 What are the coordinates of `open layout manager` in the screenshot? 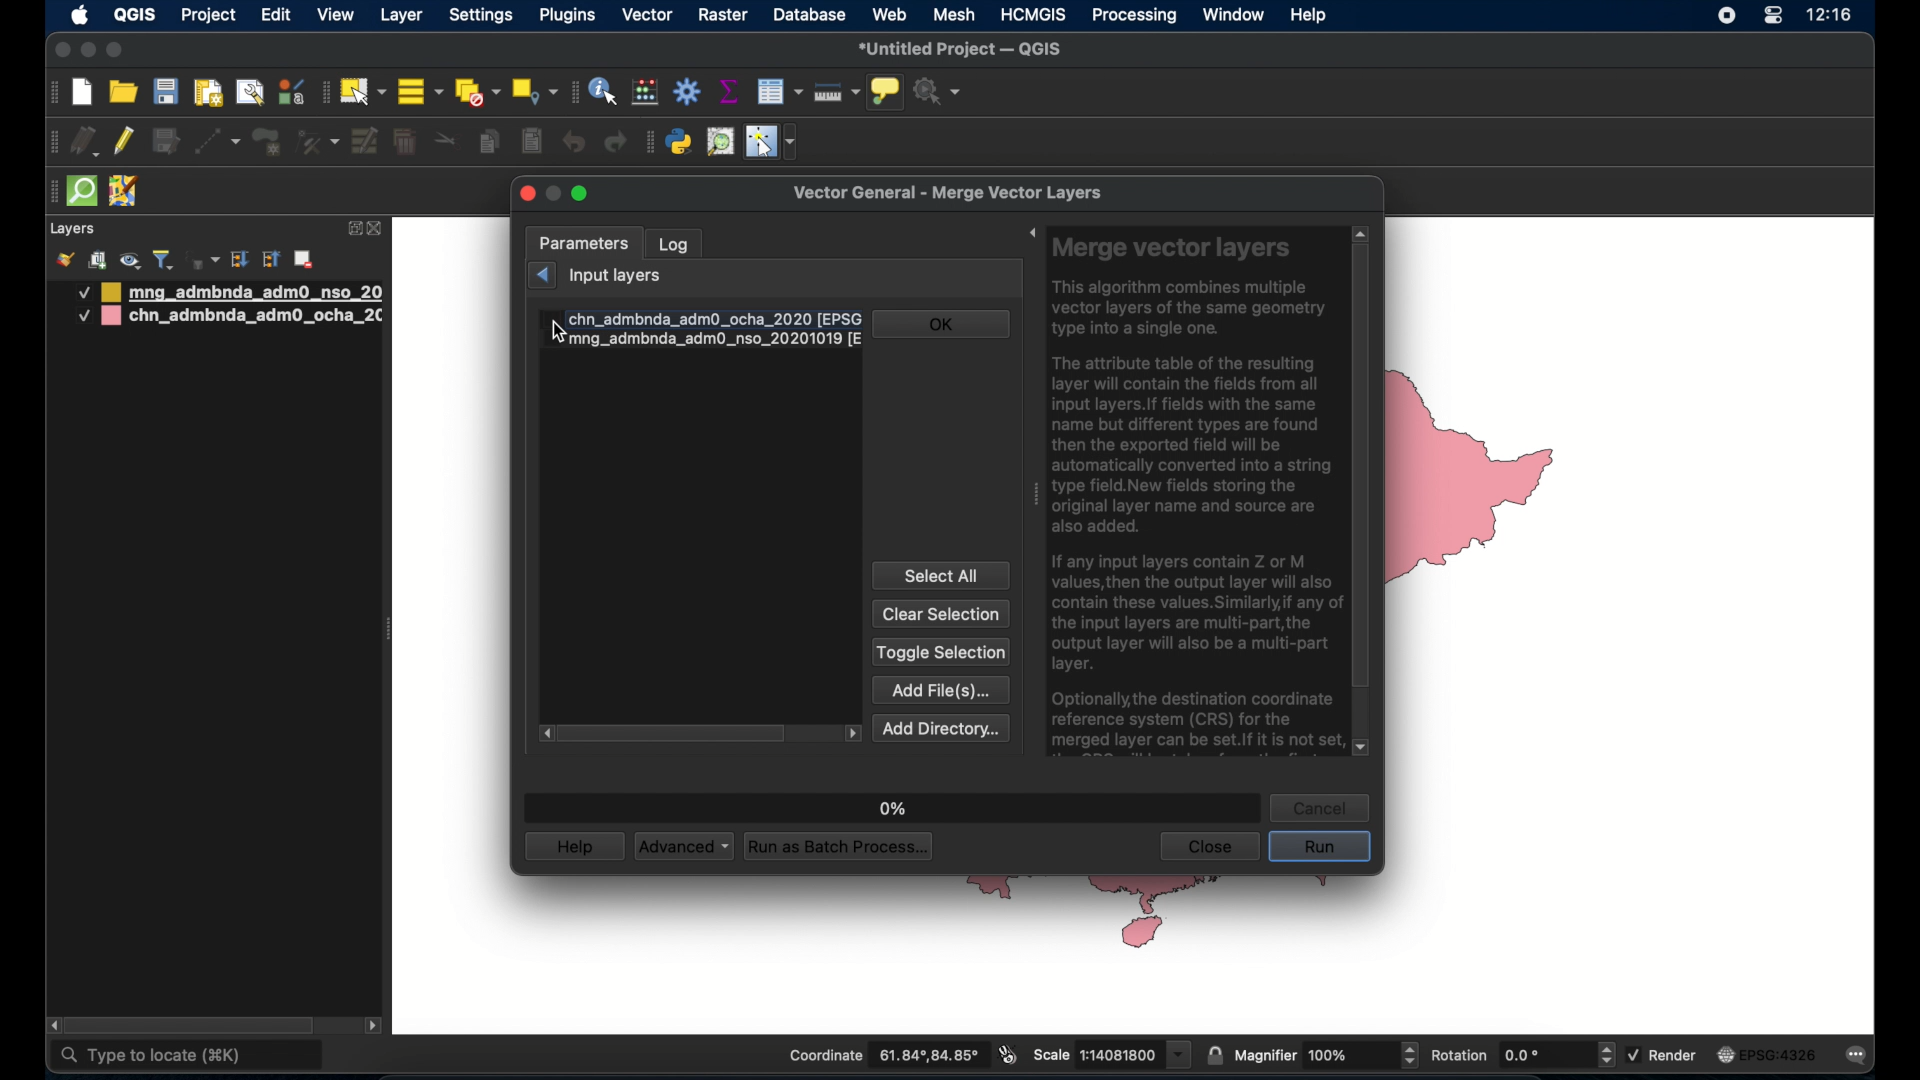 It's located at (249, 92).